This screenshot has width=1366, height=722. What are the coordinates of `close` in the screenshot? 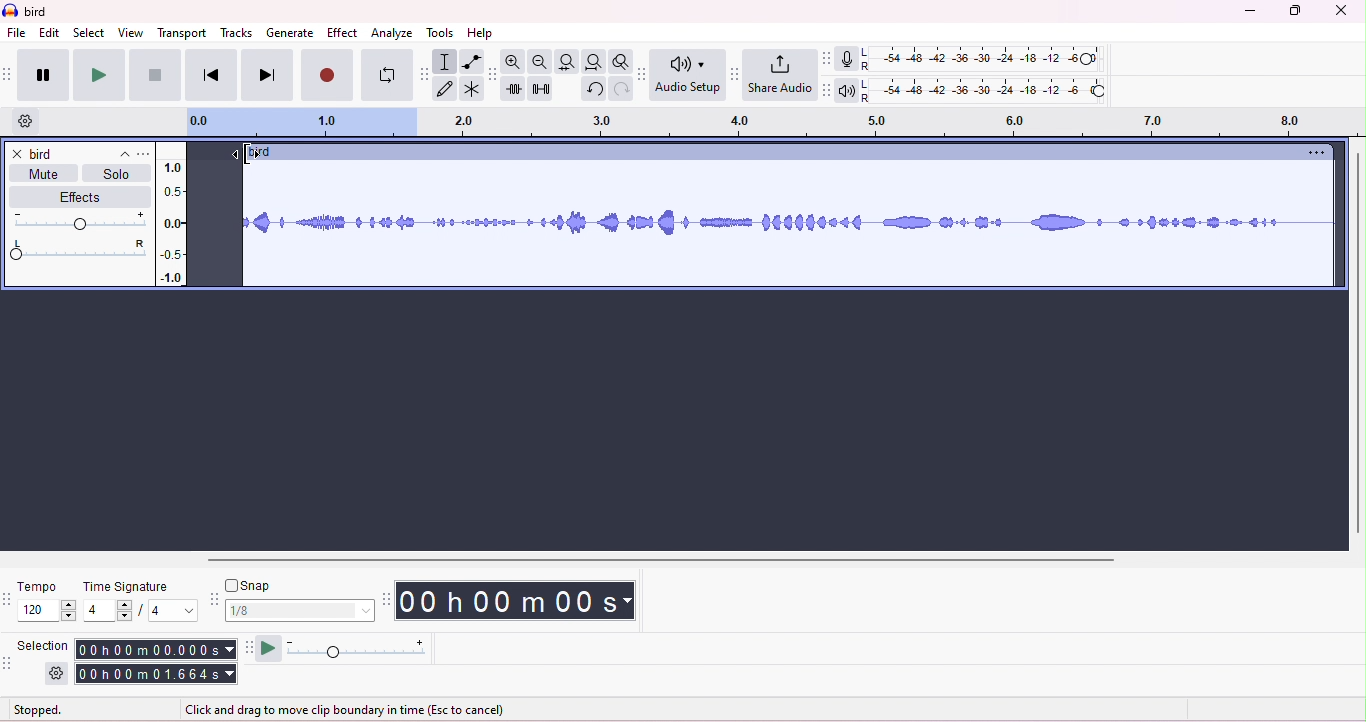 It's located at (15, 153).